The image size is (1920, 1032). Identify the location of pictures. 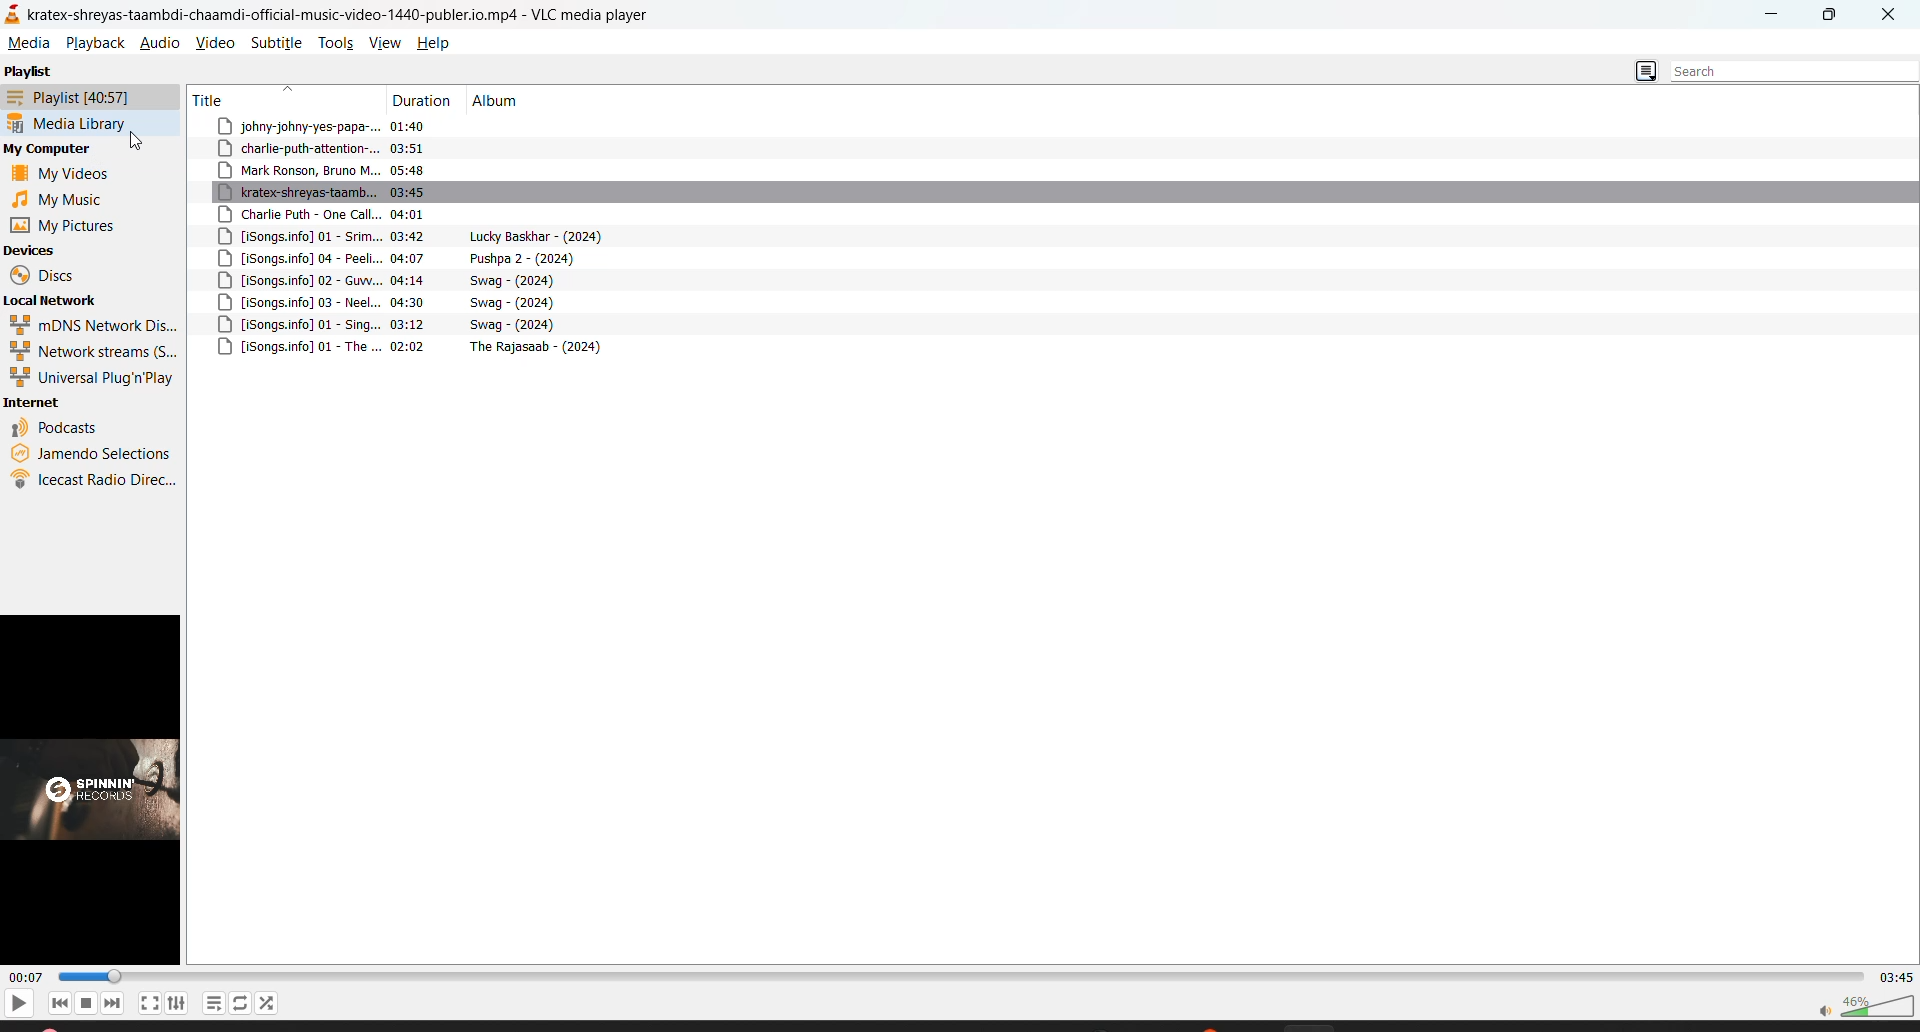
(69, 227).